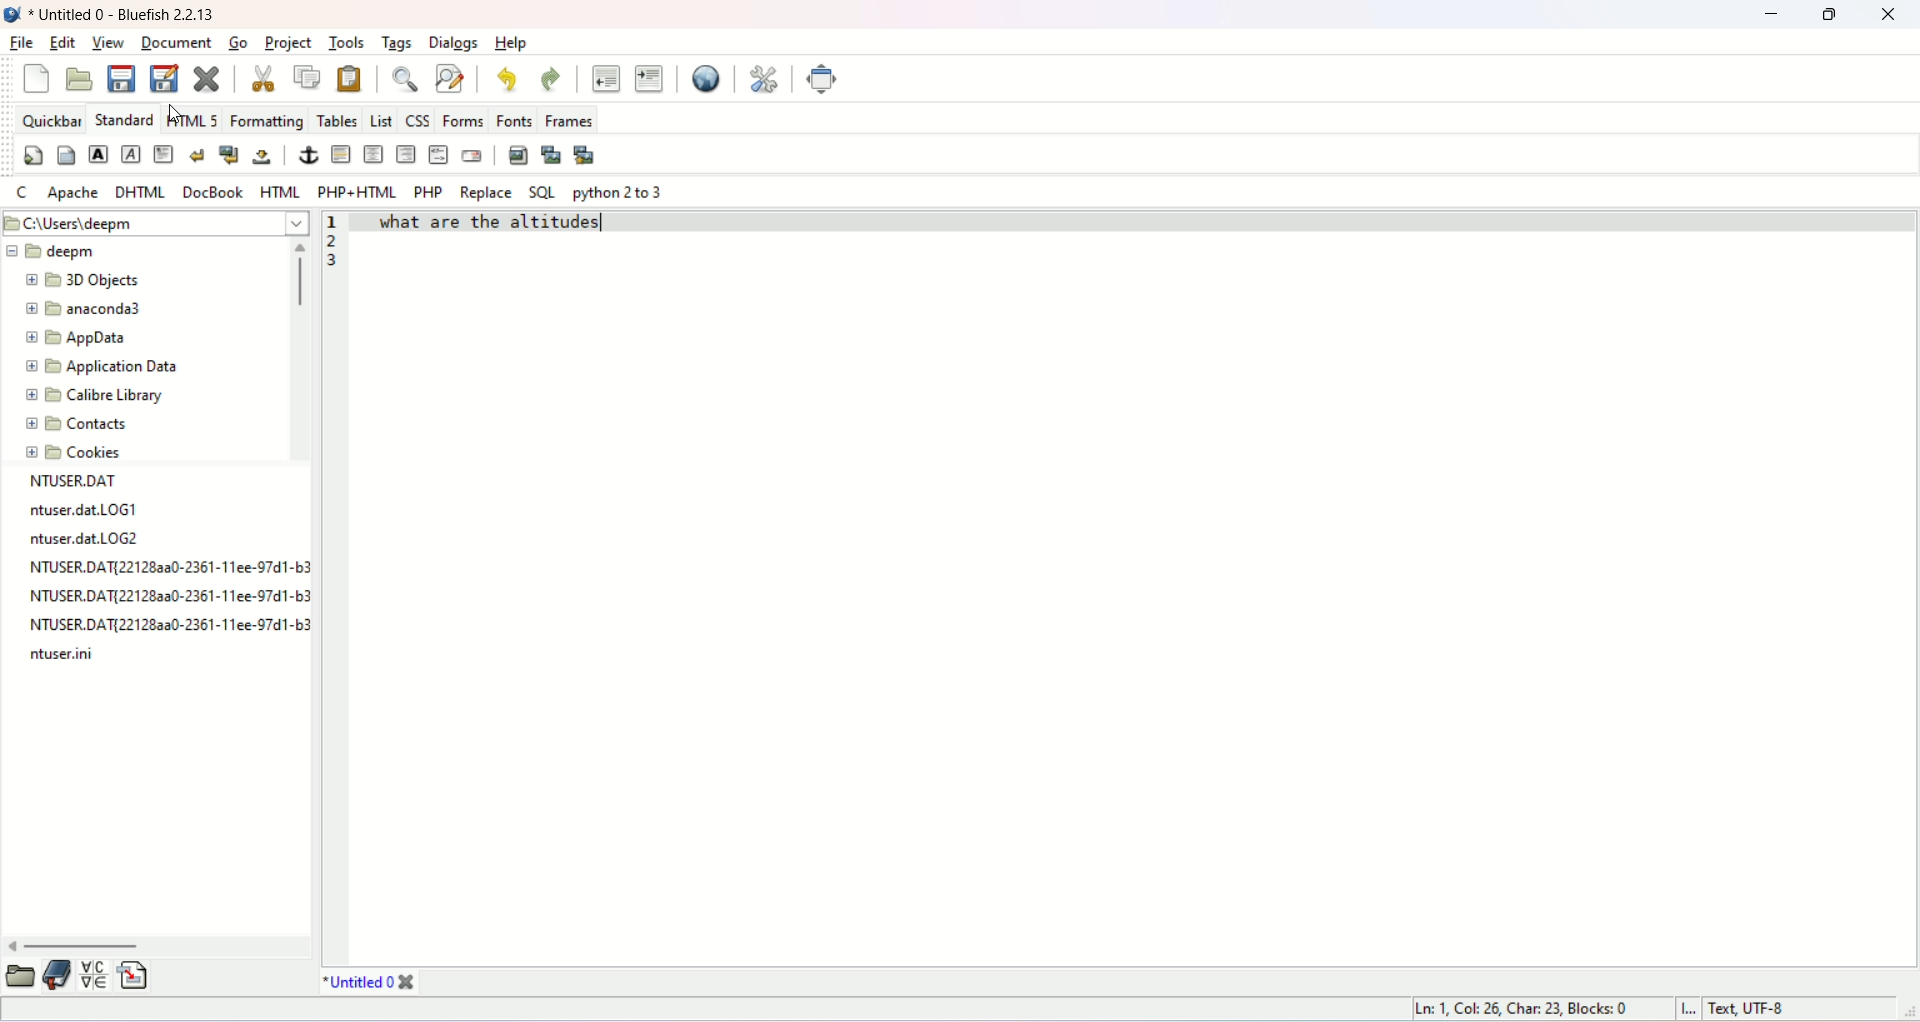 This screenshot has height=1022, width=1920. I want to click on insert special character, so click(94, 972).